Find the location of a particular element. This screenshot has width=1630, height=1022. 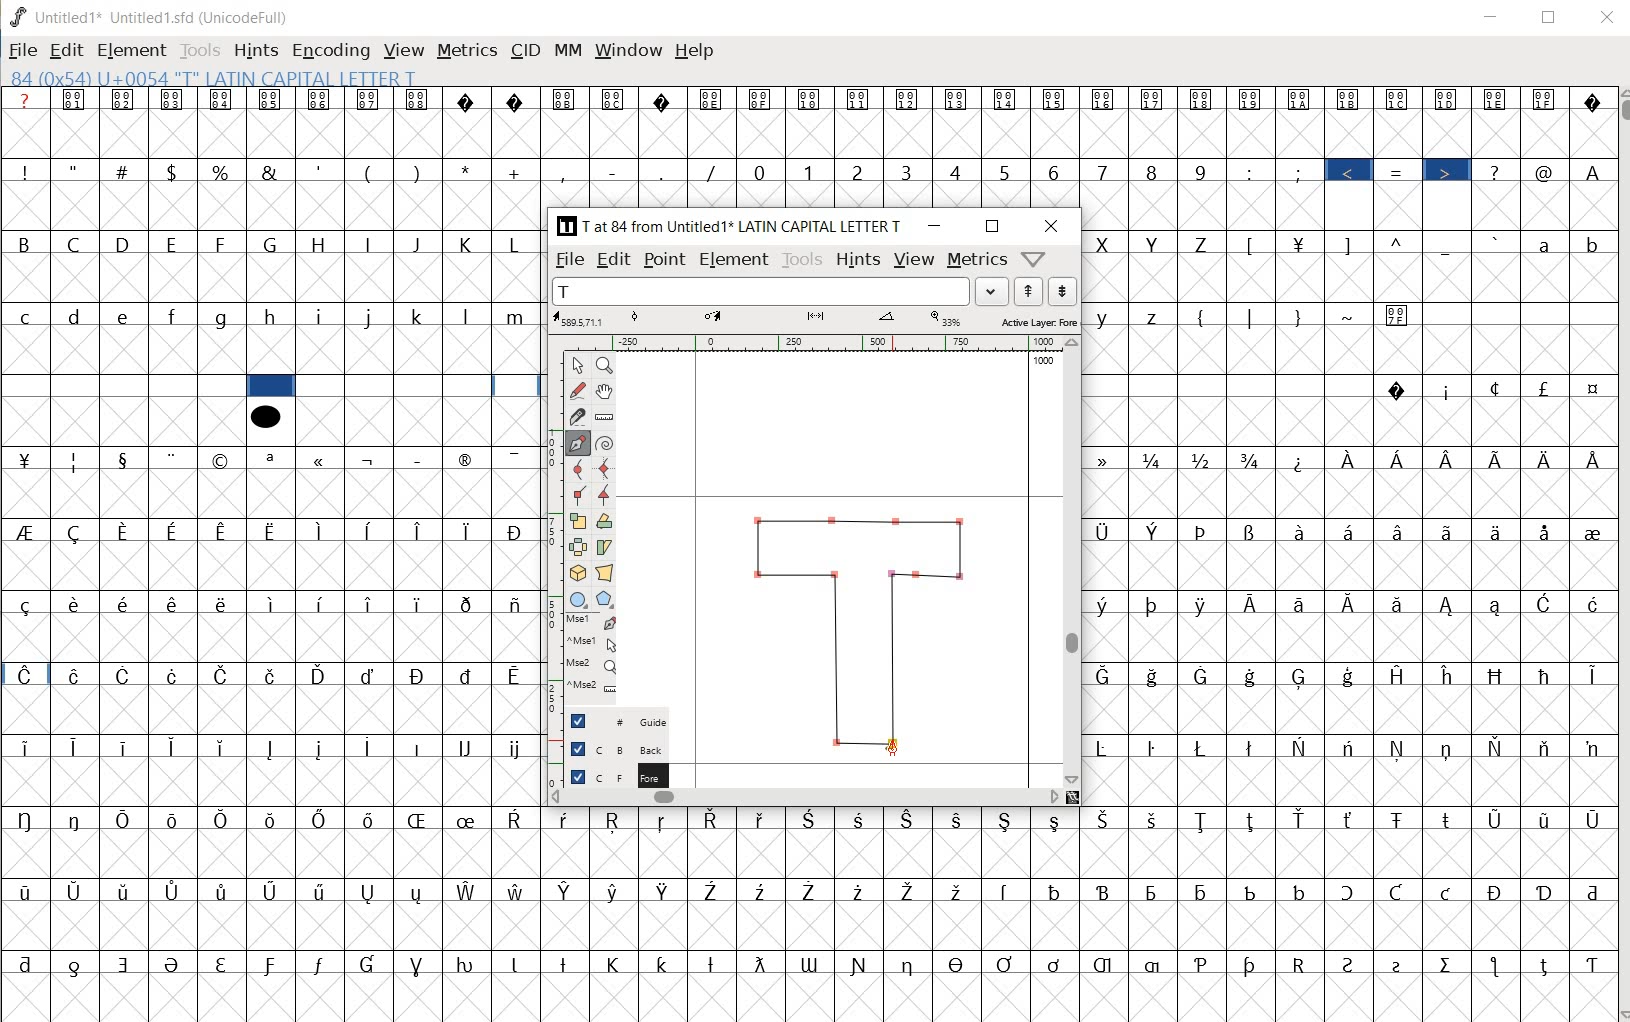

Symbol is located at coordinates (127, 531).